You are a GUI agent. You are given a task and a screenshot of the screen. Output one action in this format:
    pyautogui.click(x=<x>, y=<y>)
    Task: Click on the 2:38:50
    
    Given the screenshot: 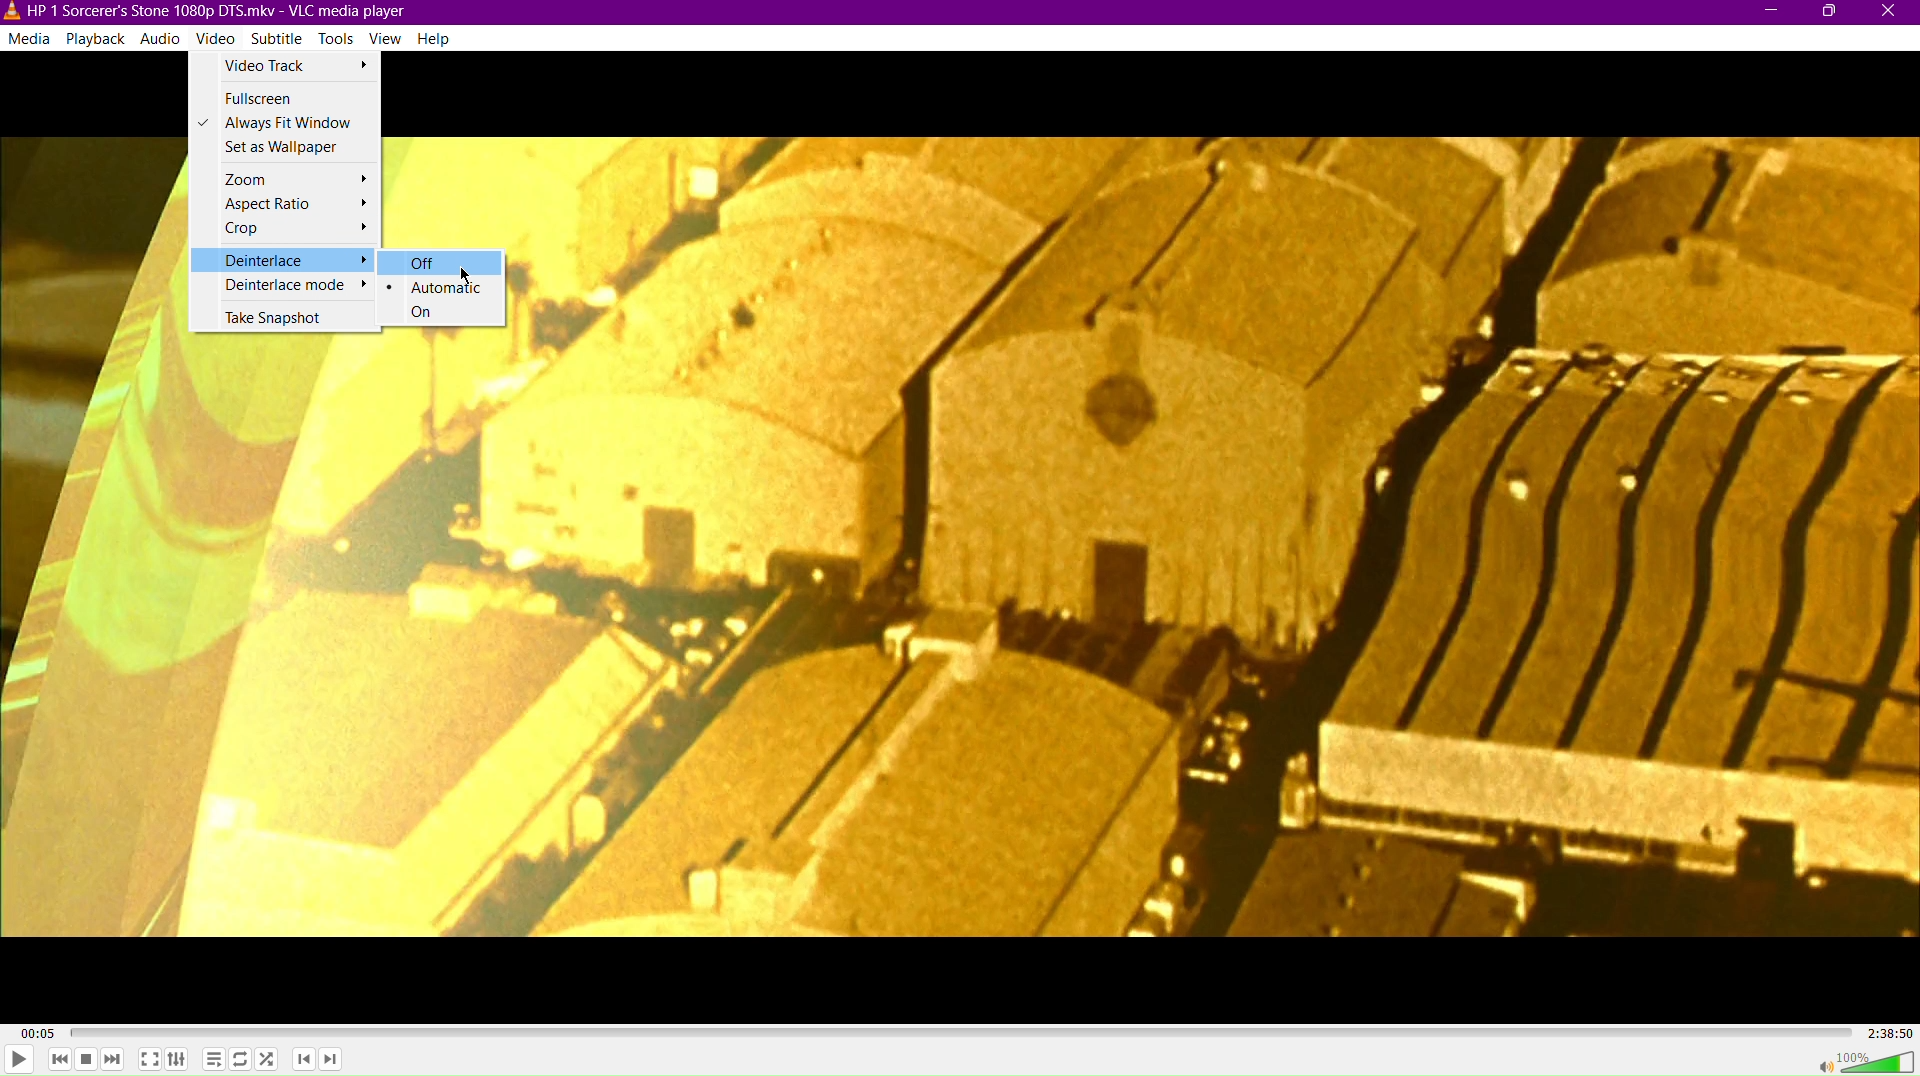 What is the action you would take?
    pyautogui.click(x=1892, y=1030)
    